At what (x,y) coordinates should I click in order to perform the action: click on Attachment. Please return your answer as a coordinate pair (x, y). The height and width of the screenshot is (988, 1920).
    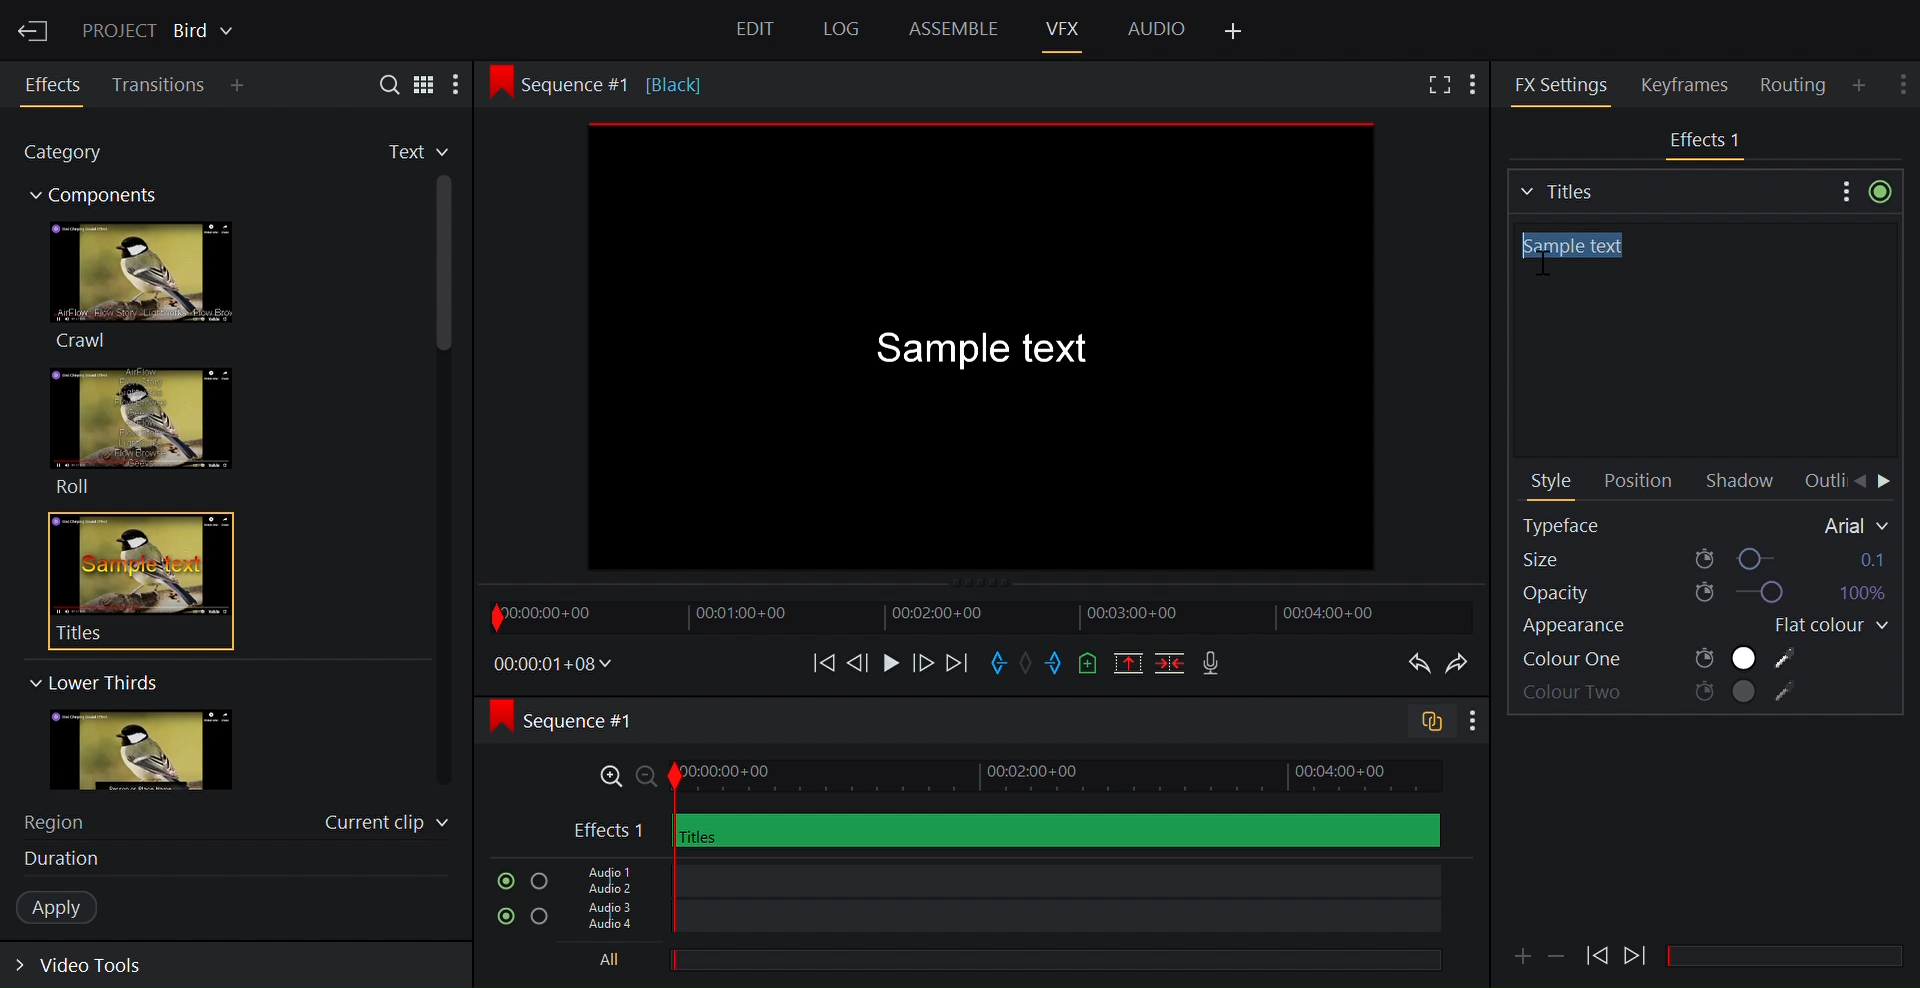
    Looking at the image, I should click on (1522, 956).